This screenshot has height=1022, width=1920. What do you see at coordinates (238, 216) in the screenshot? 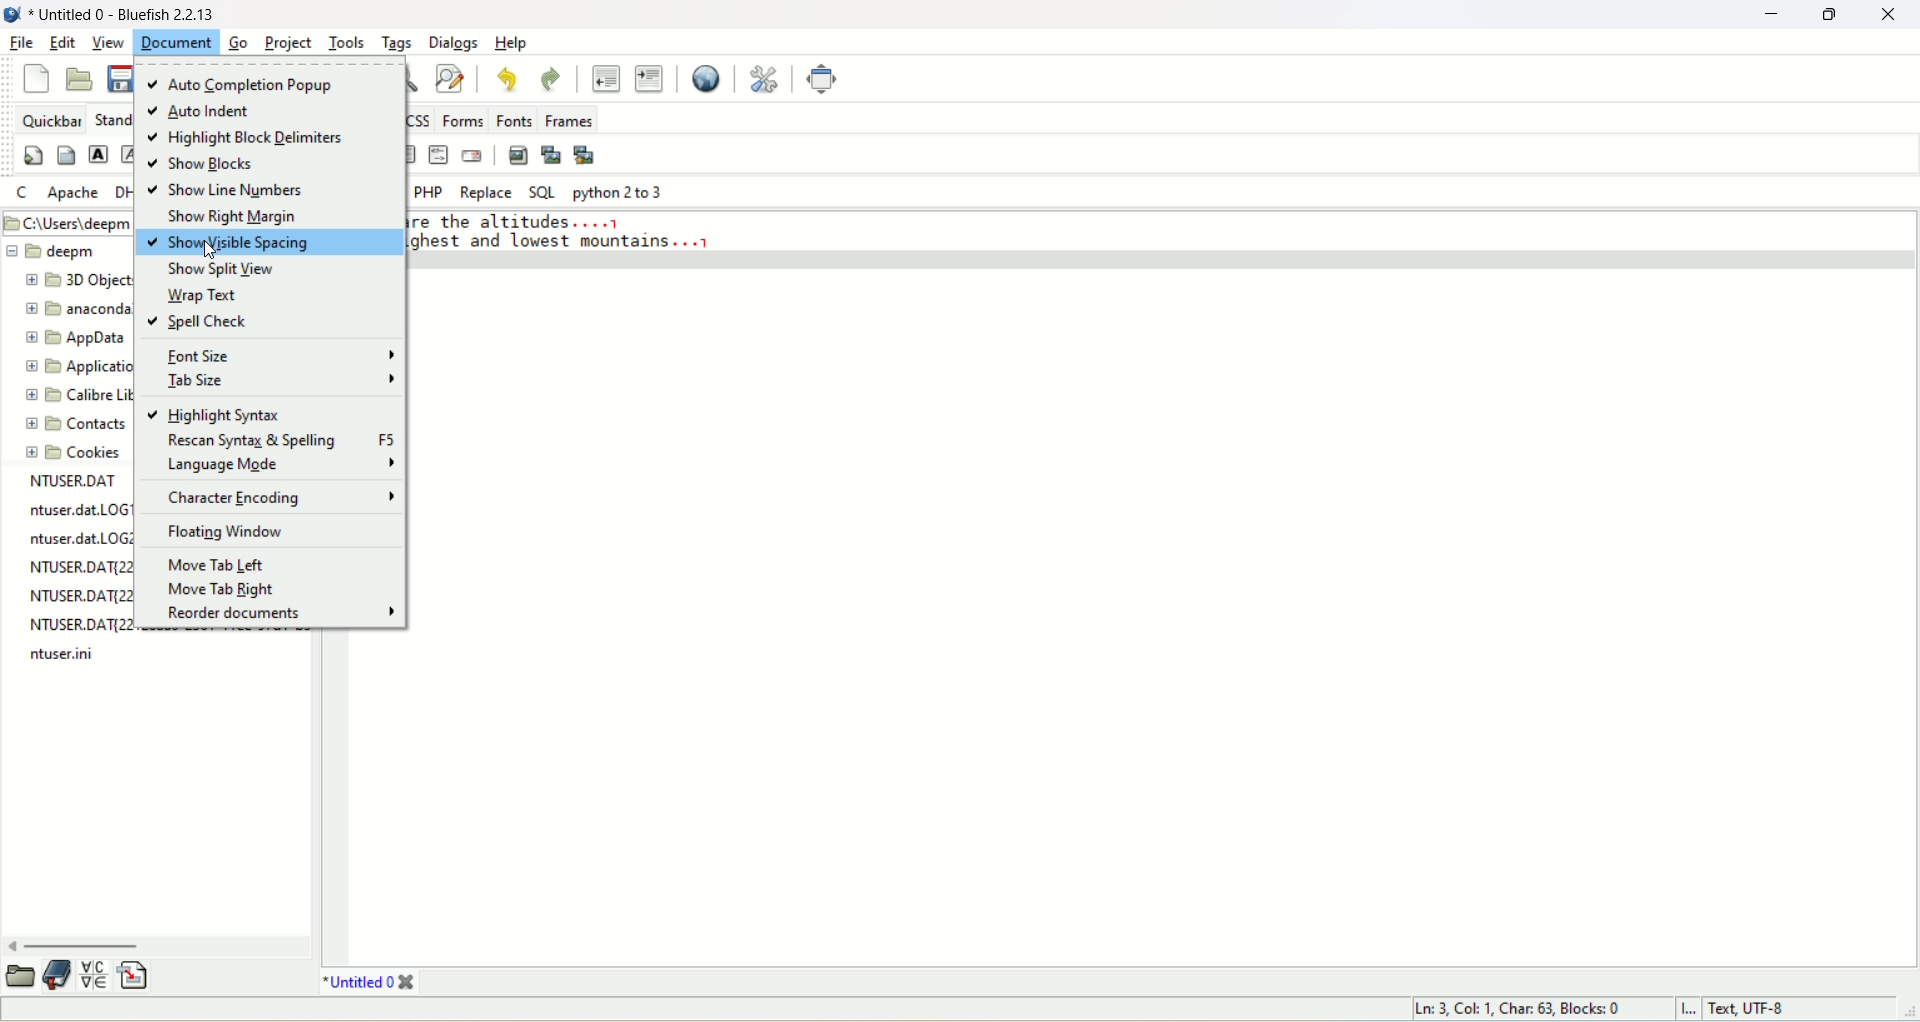
I see `show right margin` at bounding box center [238, 216].